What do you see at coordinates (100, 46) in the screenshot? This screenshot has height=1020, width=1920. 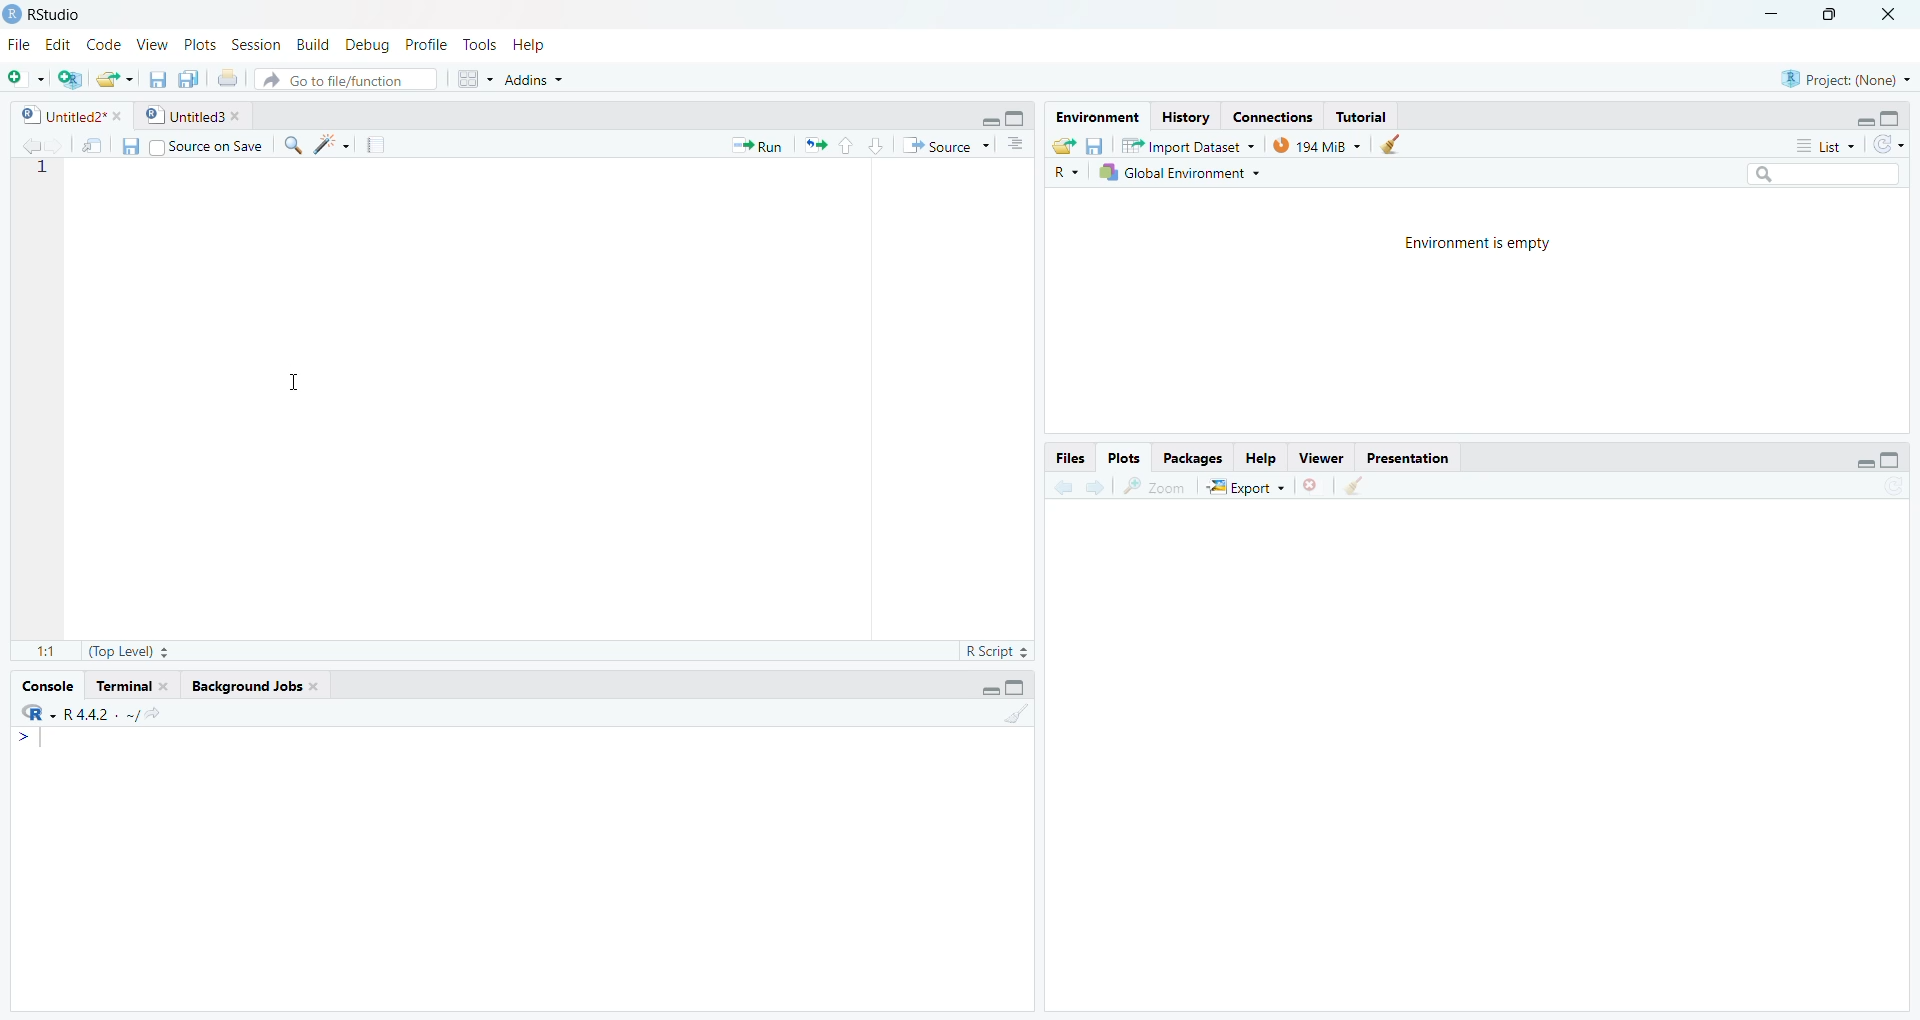 I see `Code` at bounding box center [100, 46].